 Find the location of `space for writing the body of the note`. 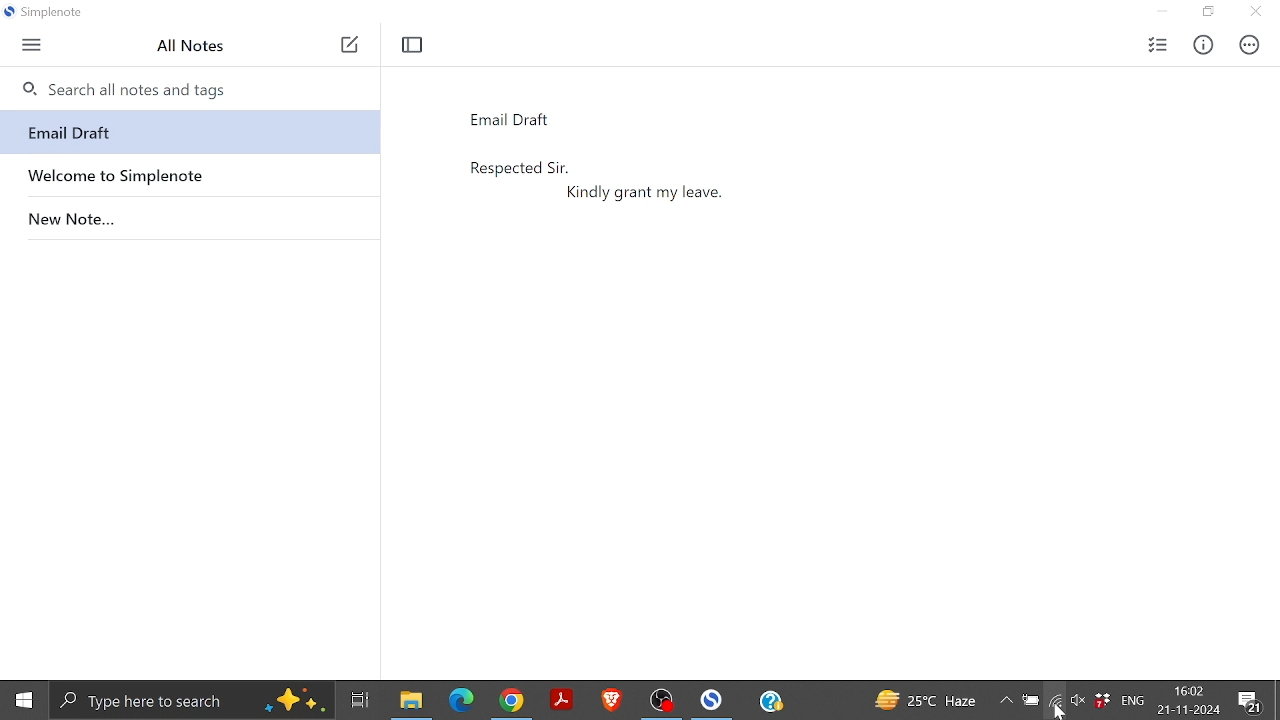

space for writing the body of the note is located at coordinates (848, 385).